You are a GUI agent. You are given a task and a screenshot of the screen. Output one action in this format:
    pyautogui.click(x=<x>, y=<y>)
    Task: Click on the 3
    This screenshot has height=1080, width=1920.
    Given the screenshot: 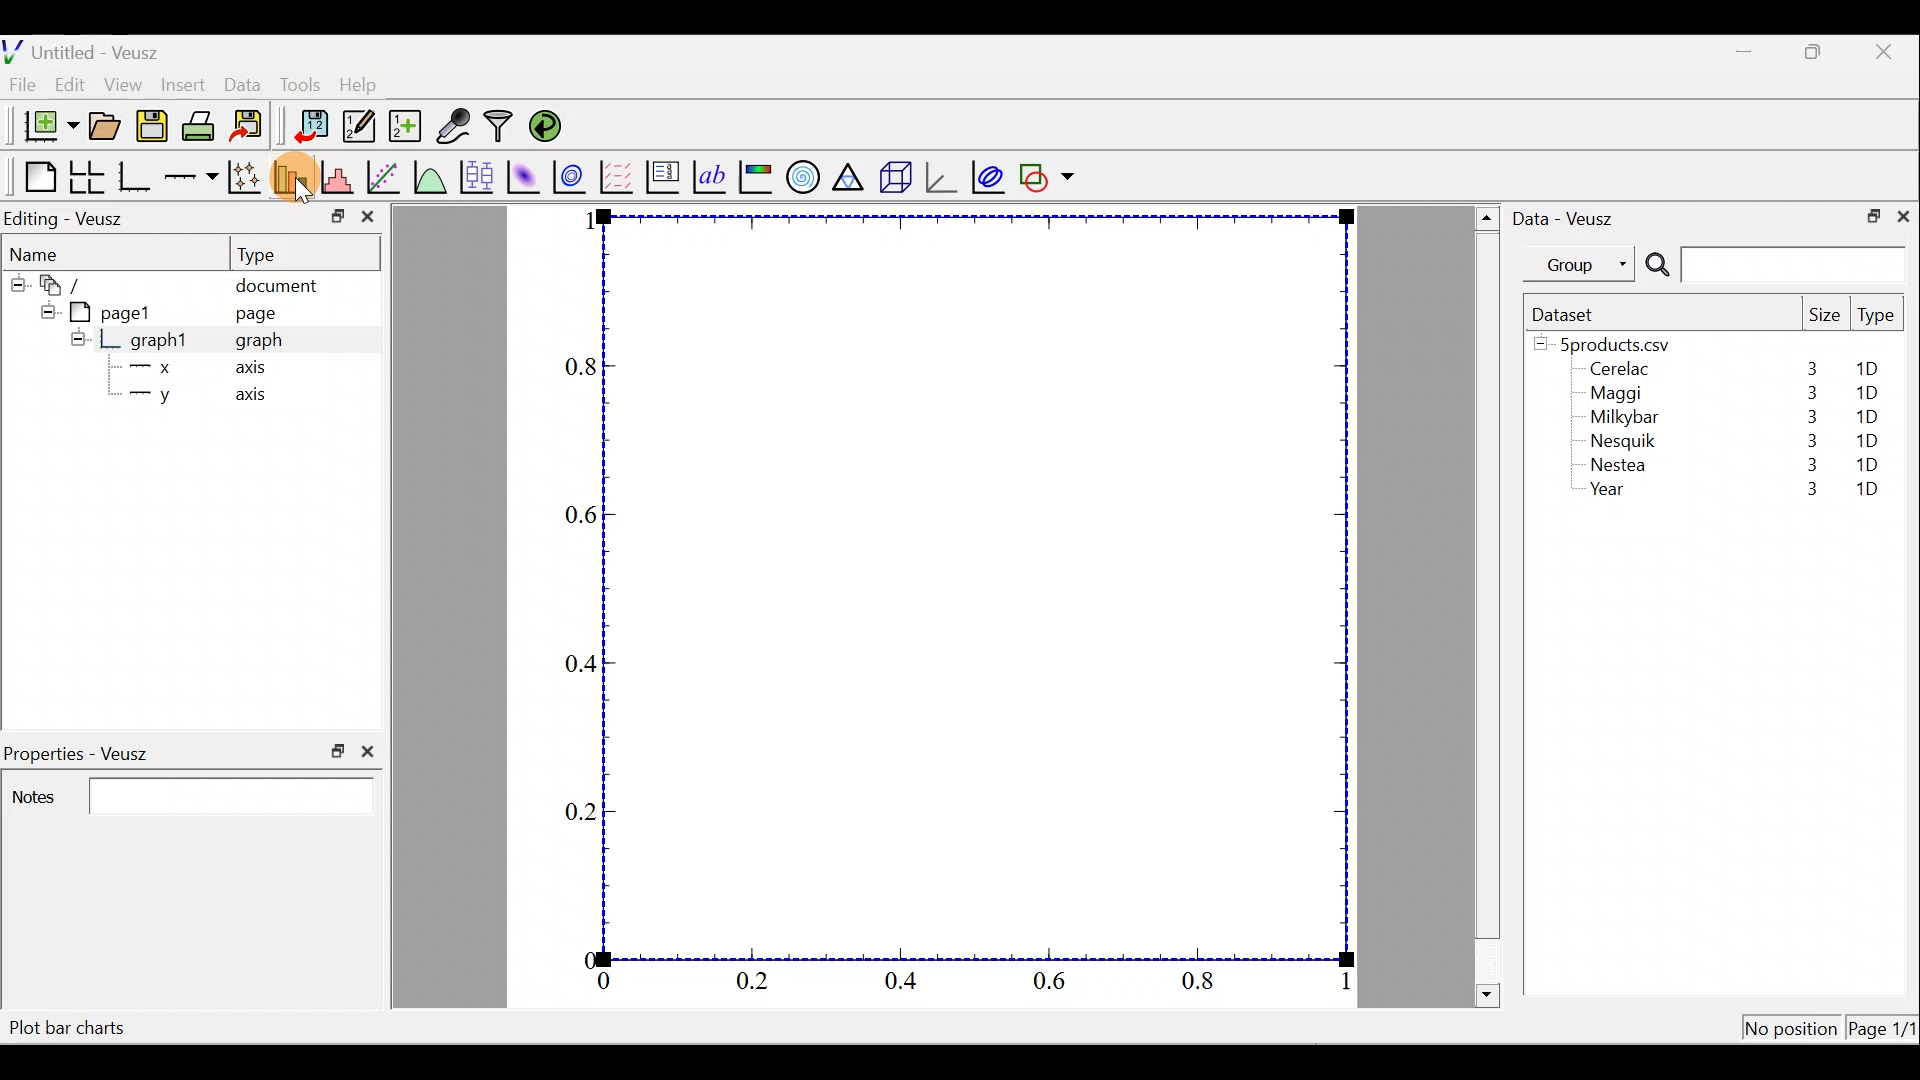 What is the action you would take?
    pyautogui.click(x=1807, y=468)
    